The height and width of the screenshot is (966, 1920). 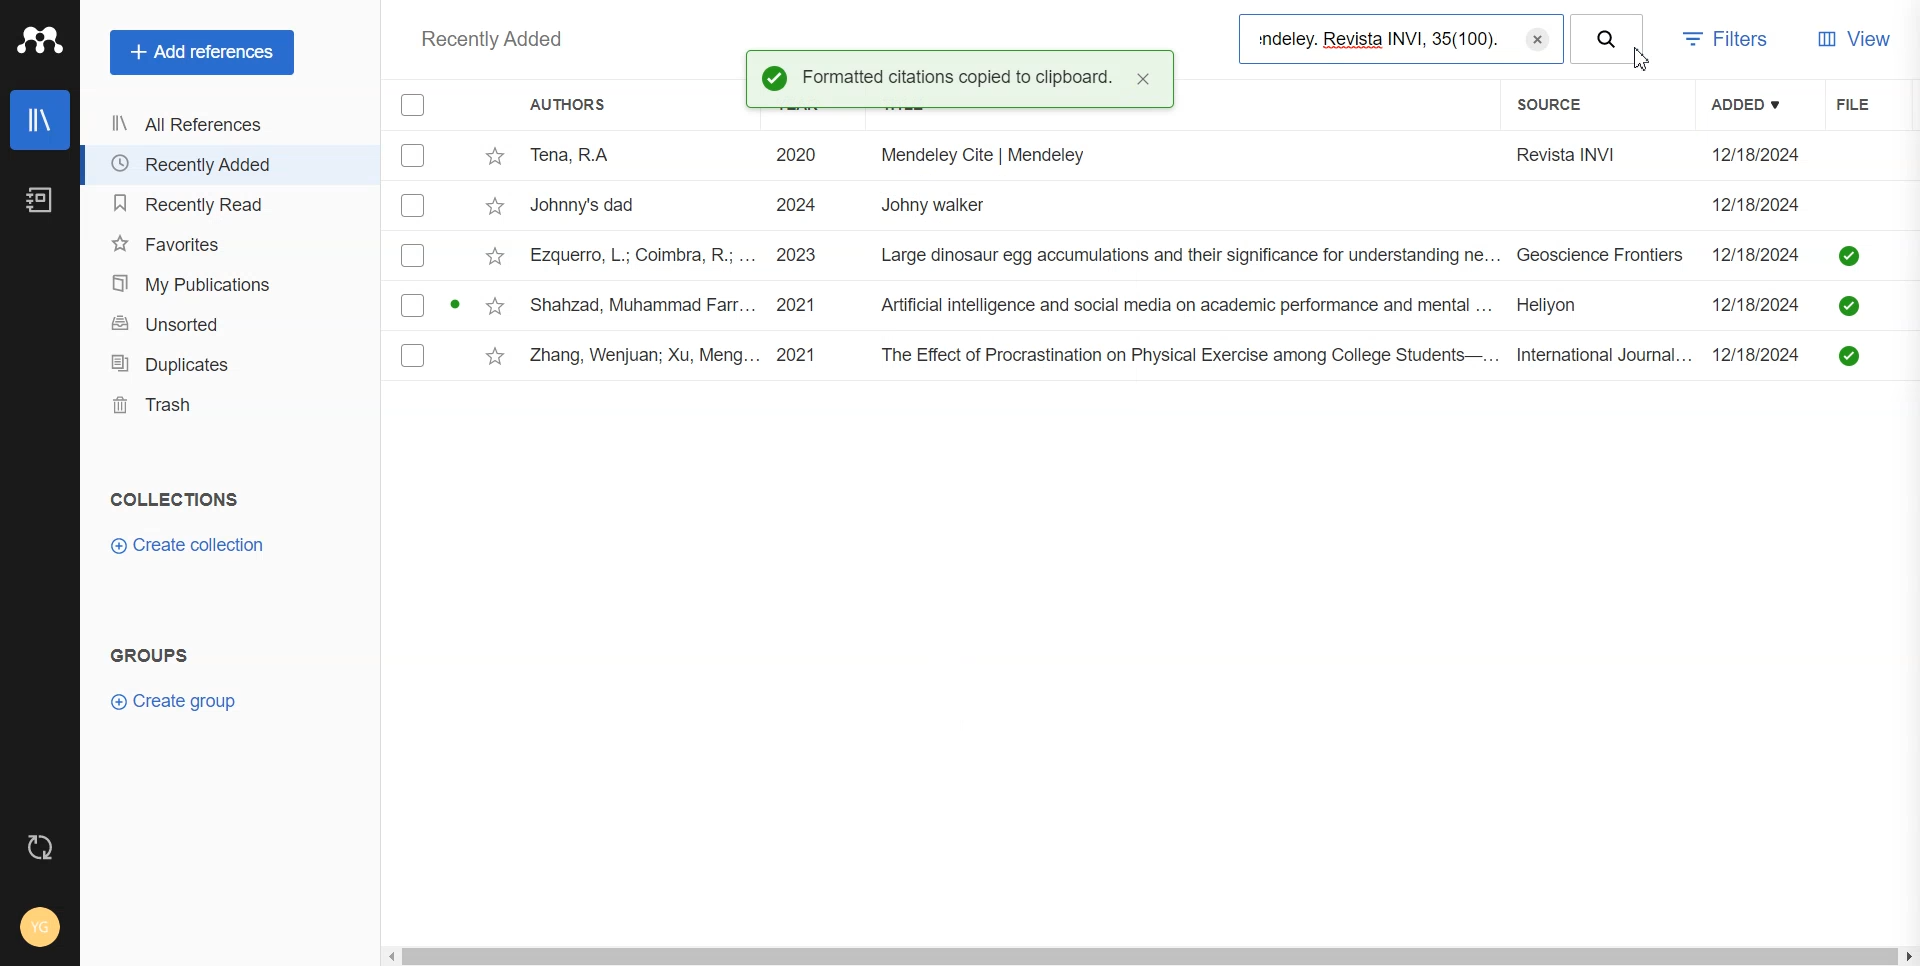 I want to click on Johnny's dad 2024 Johny walker, so click(x=1110, y=208).